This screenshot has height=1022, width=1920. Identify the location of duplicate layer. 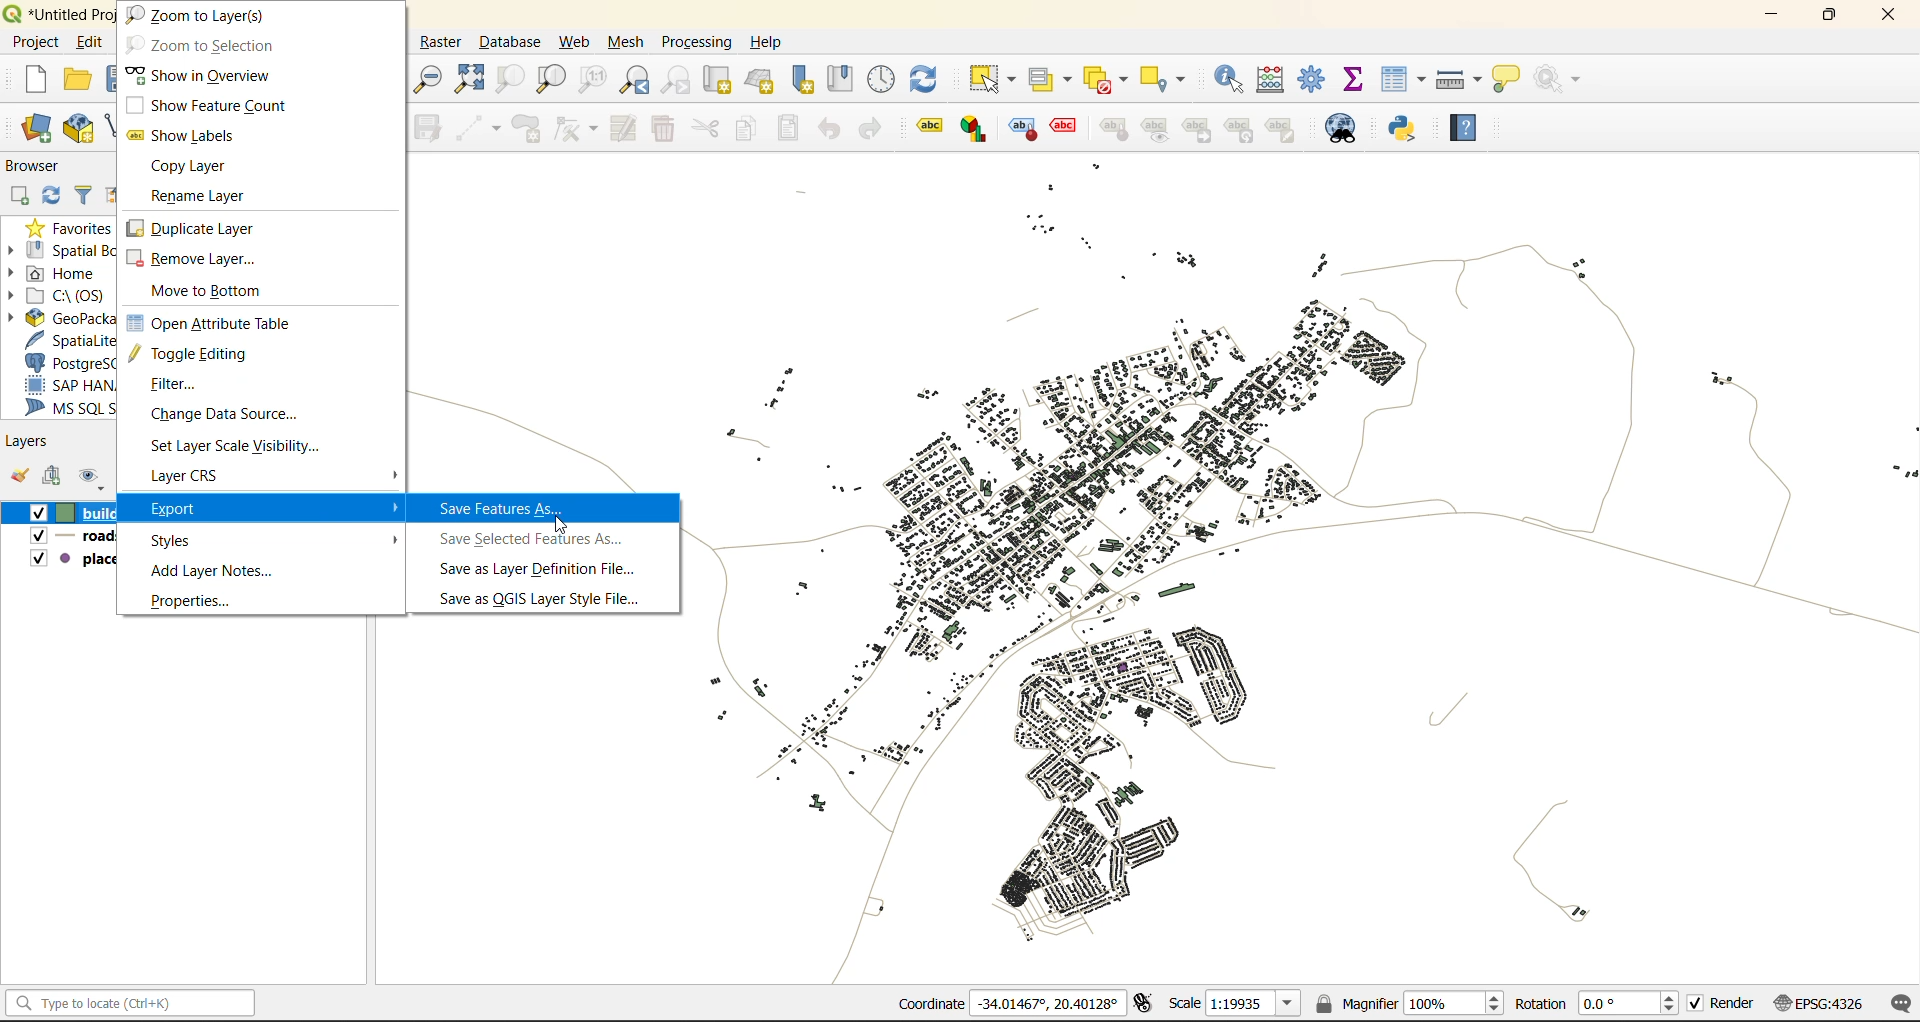
(196, 228).